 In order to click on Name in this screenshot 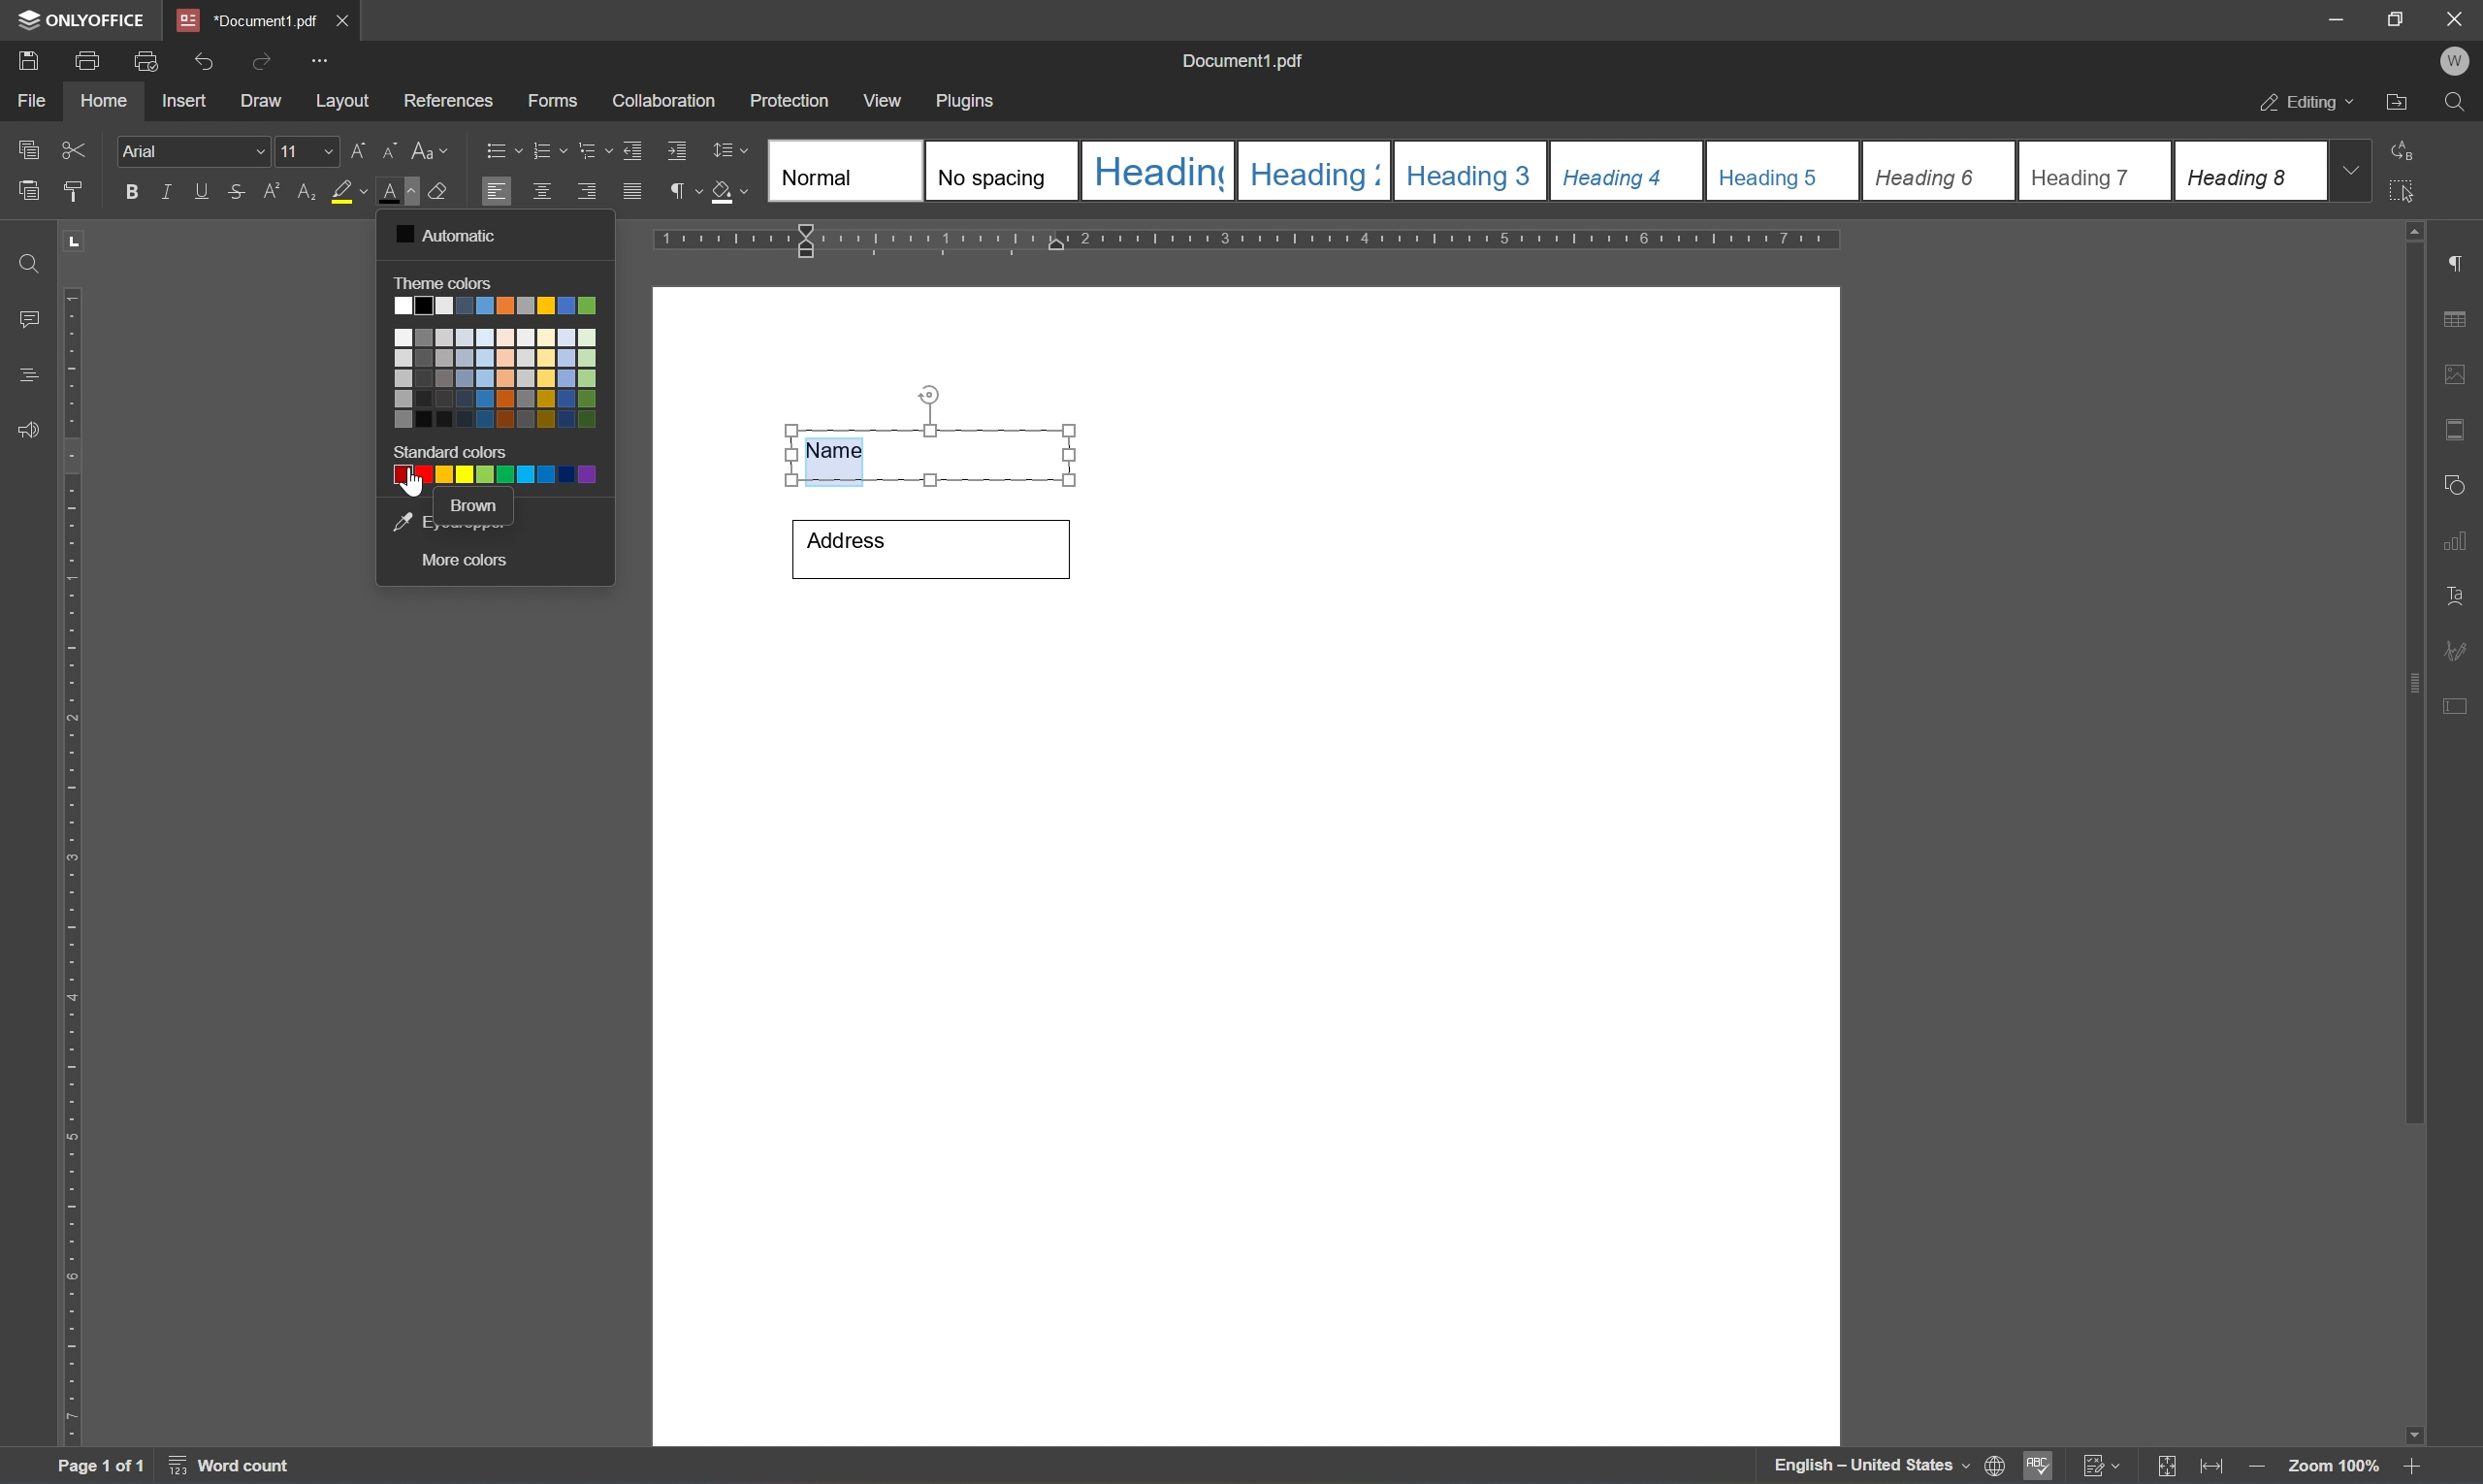, I will do `click(936, 438)`.